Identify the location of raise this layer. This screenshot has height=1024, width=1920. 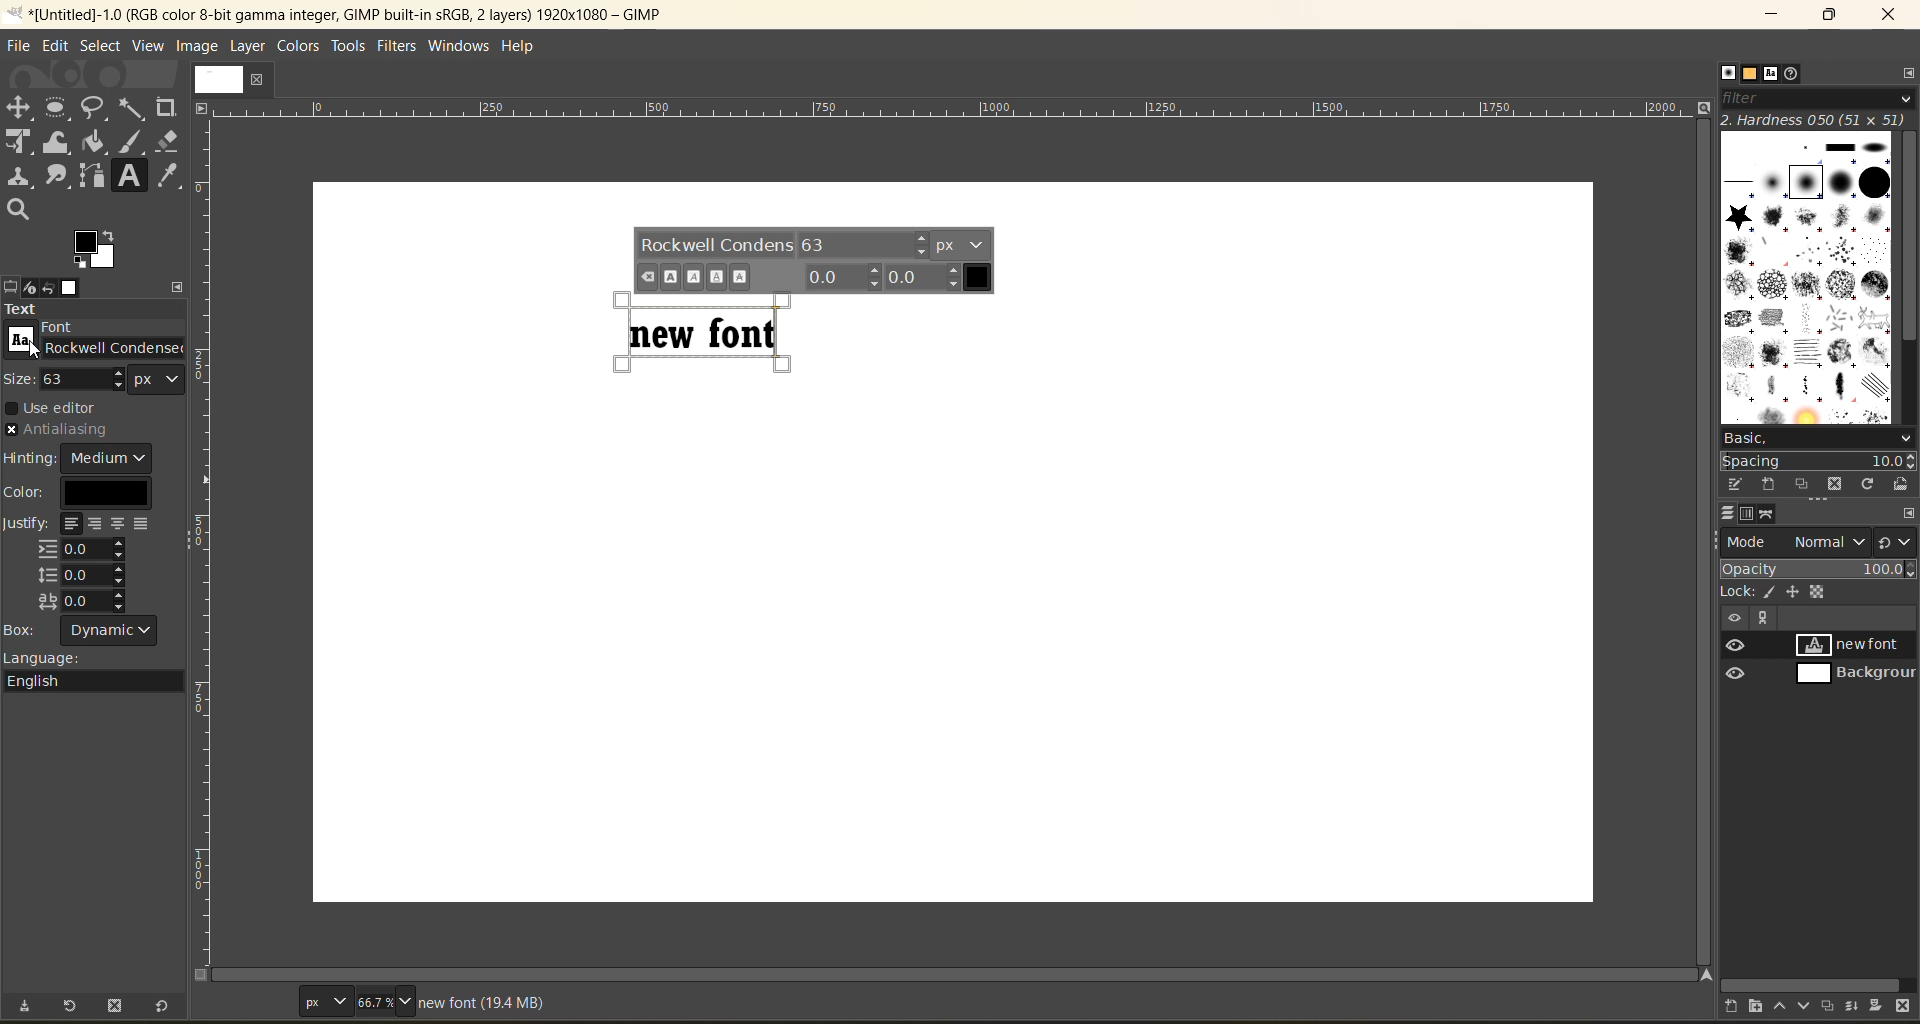
(1788, 1008).